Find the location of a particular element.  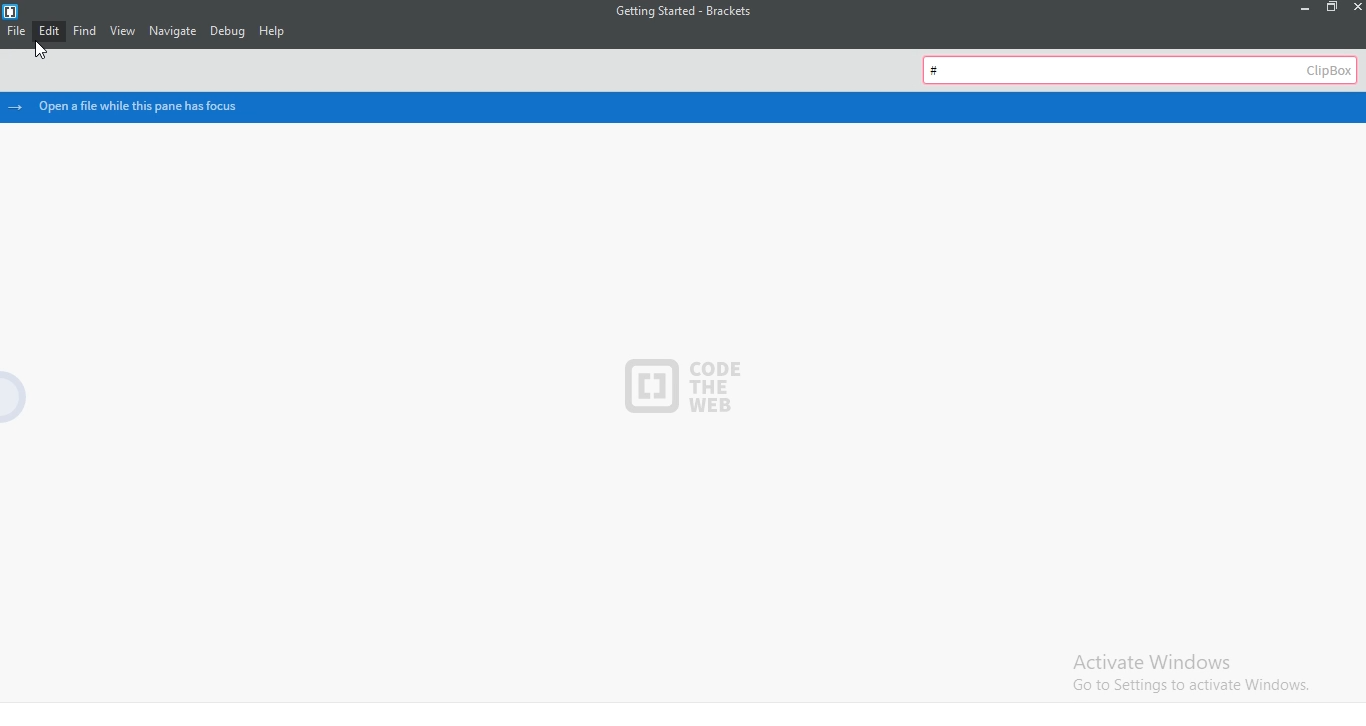

close is located at coordinates (1356, 7).